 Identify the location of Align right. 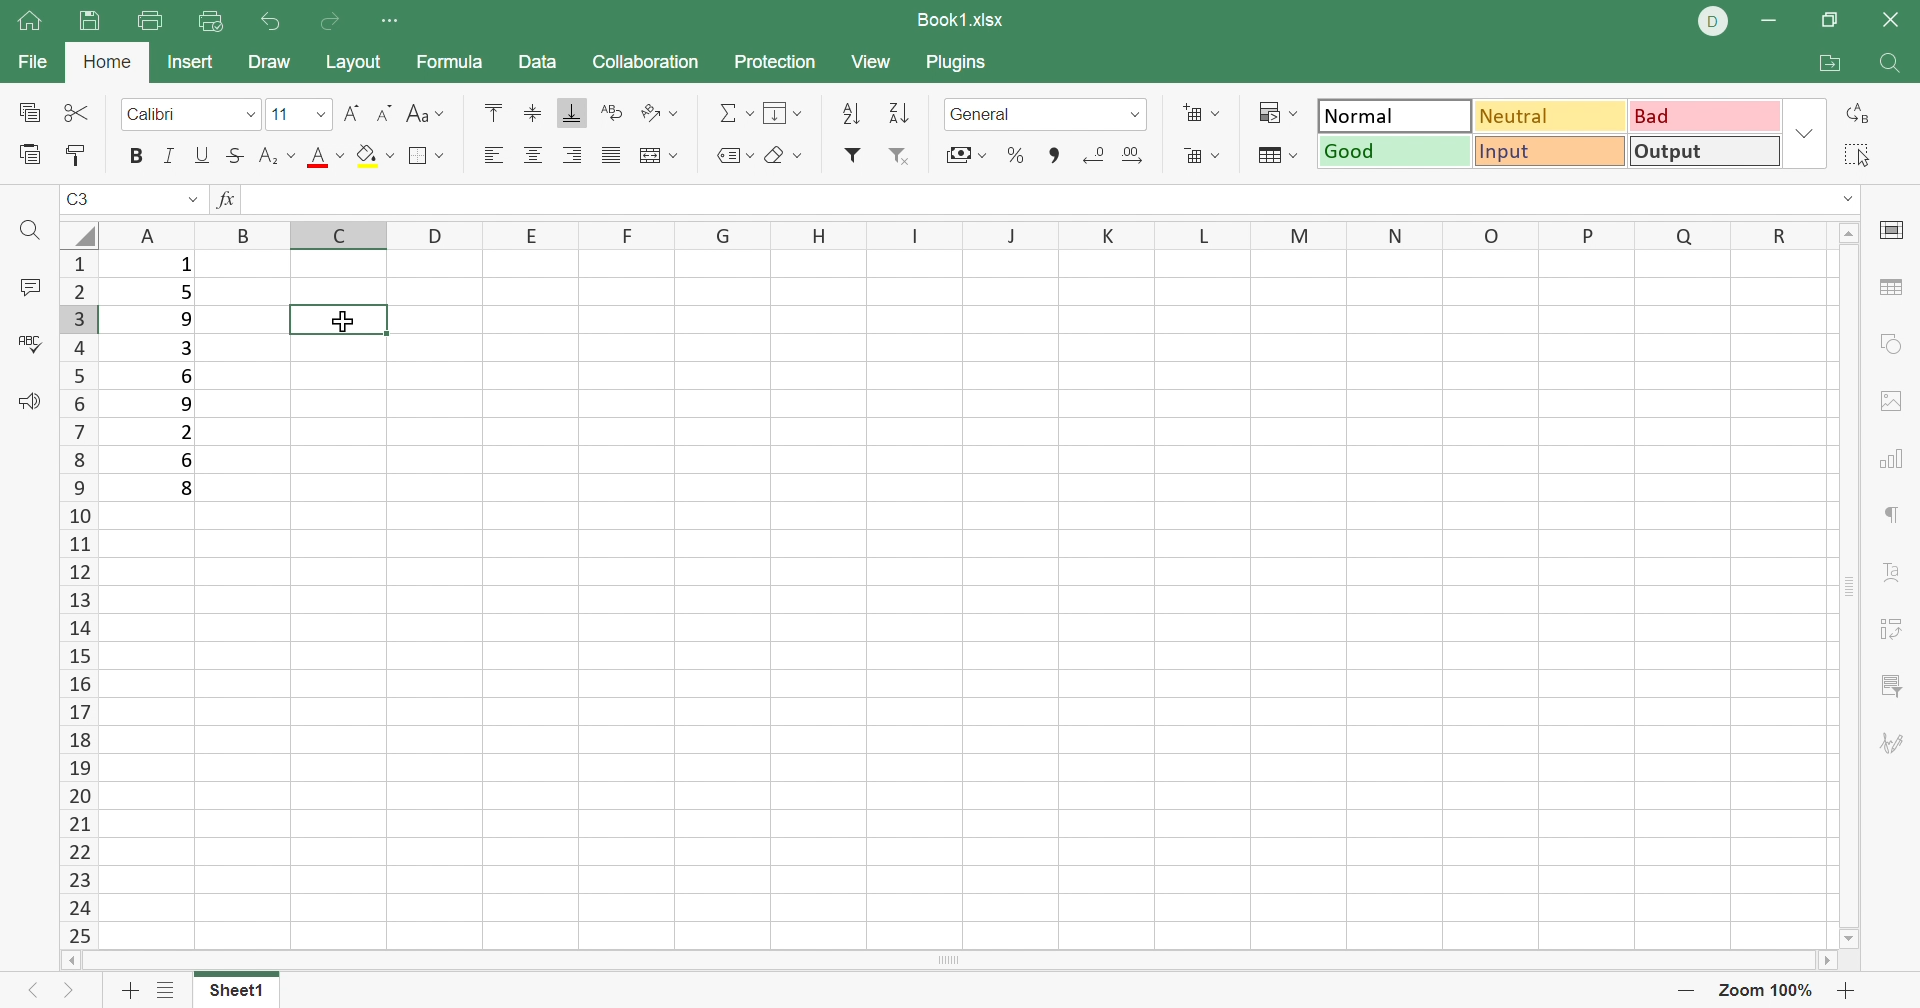
(573, 154).